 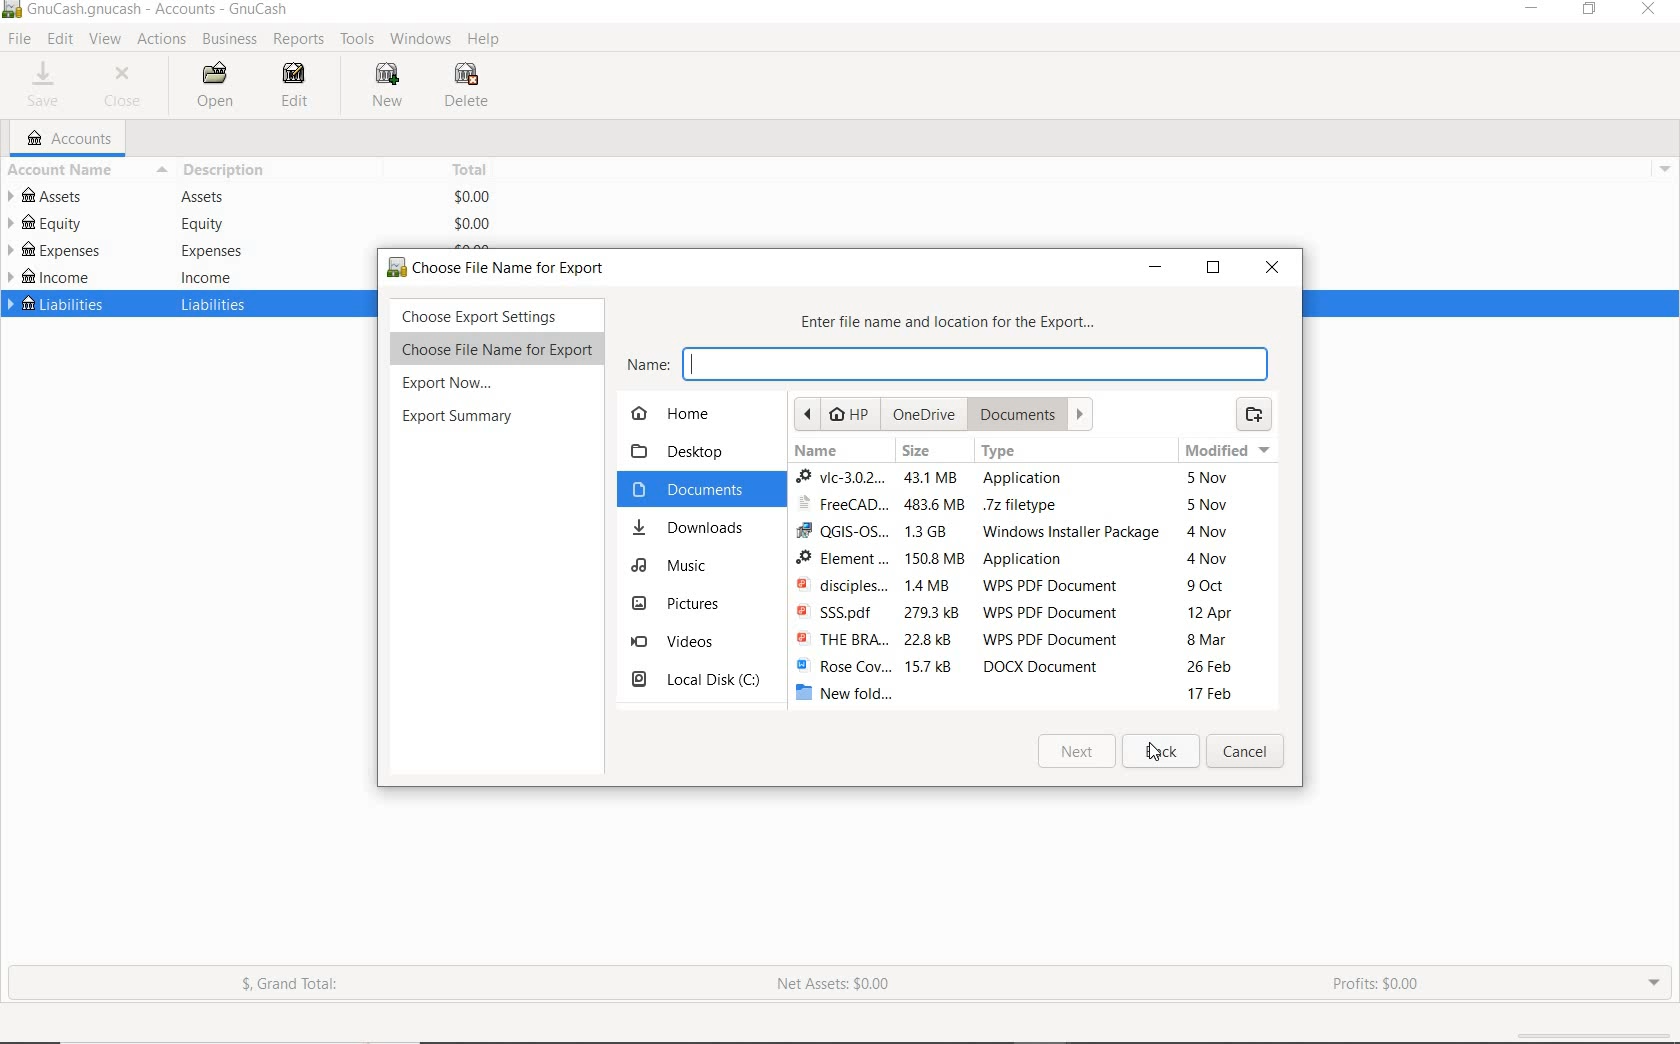 I want to click on restore, so click(x=1216, y=266).